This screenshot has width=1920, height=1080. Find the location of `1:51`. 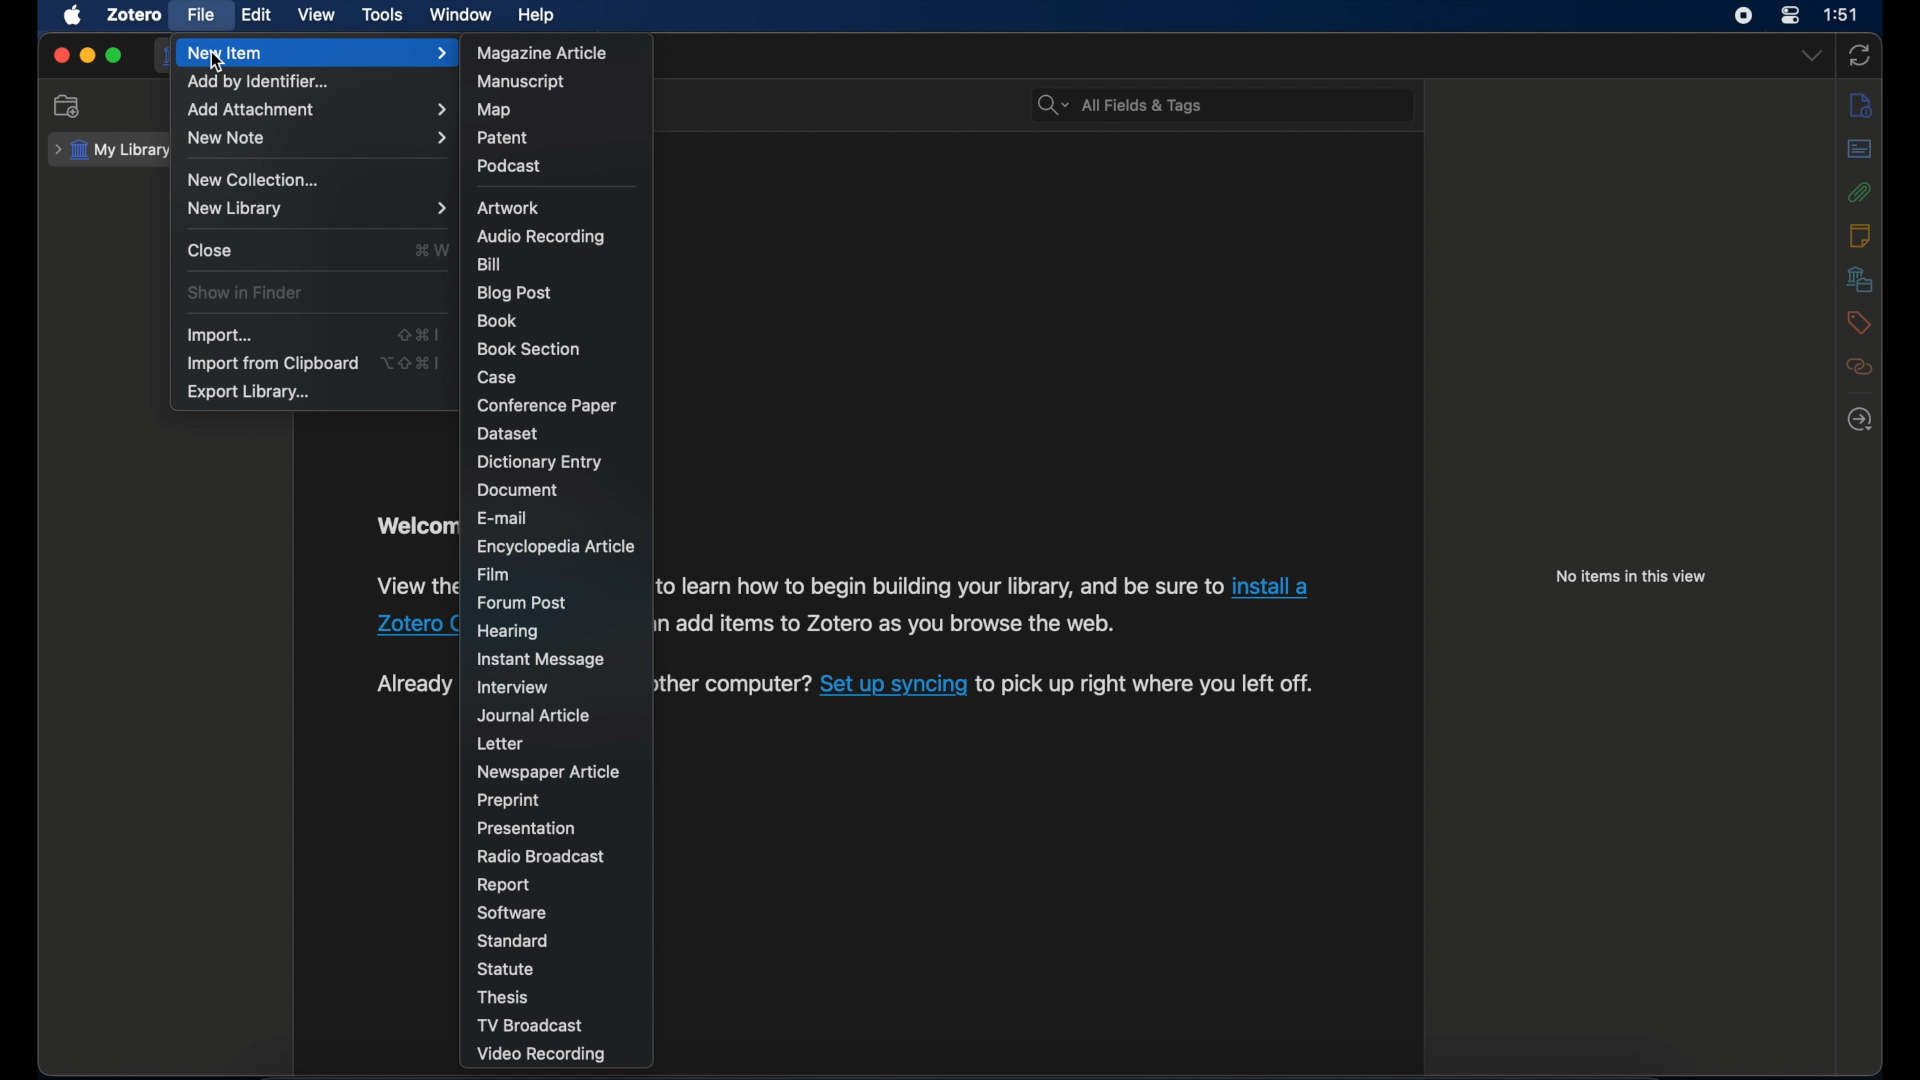

1:51 is located at coordinates (1843, 15).